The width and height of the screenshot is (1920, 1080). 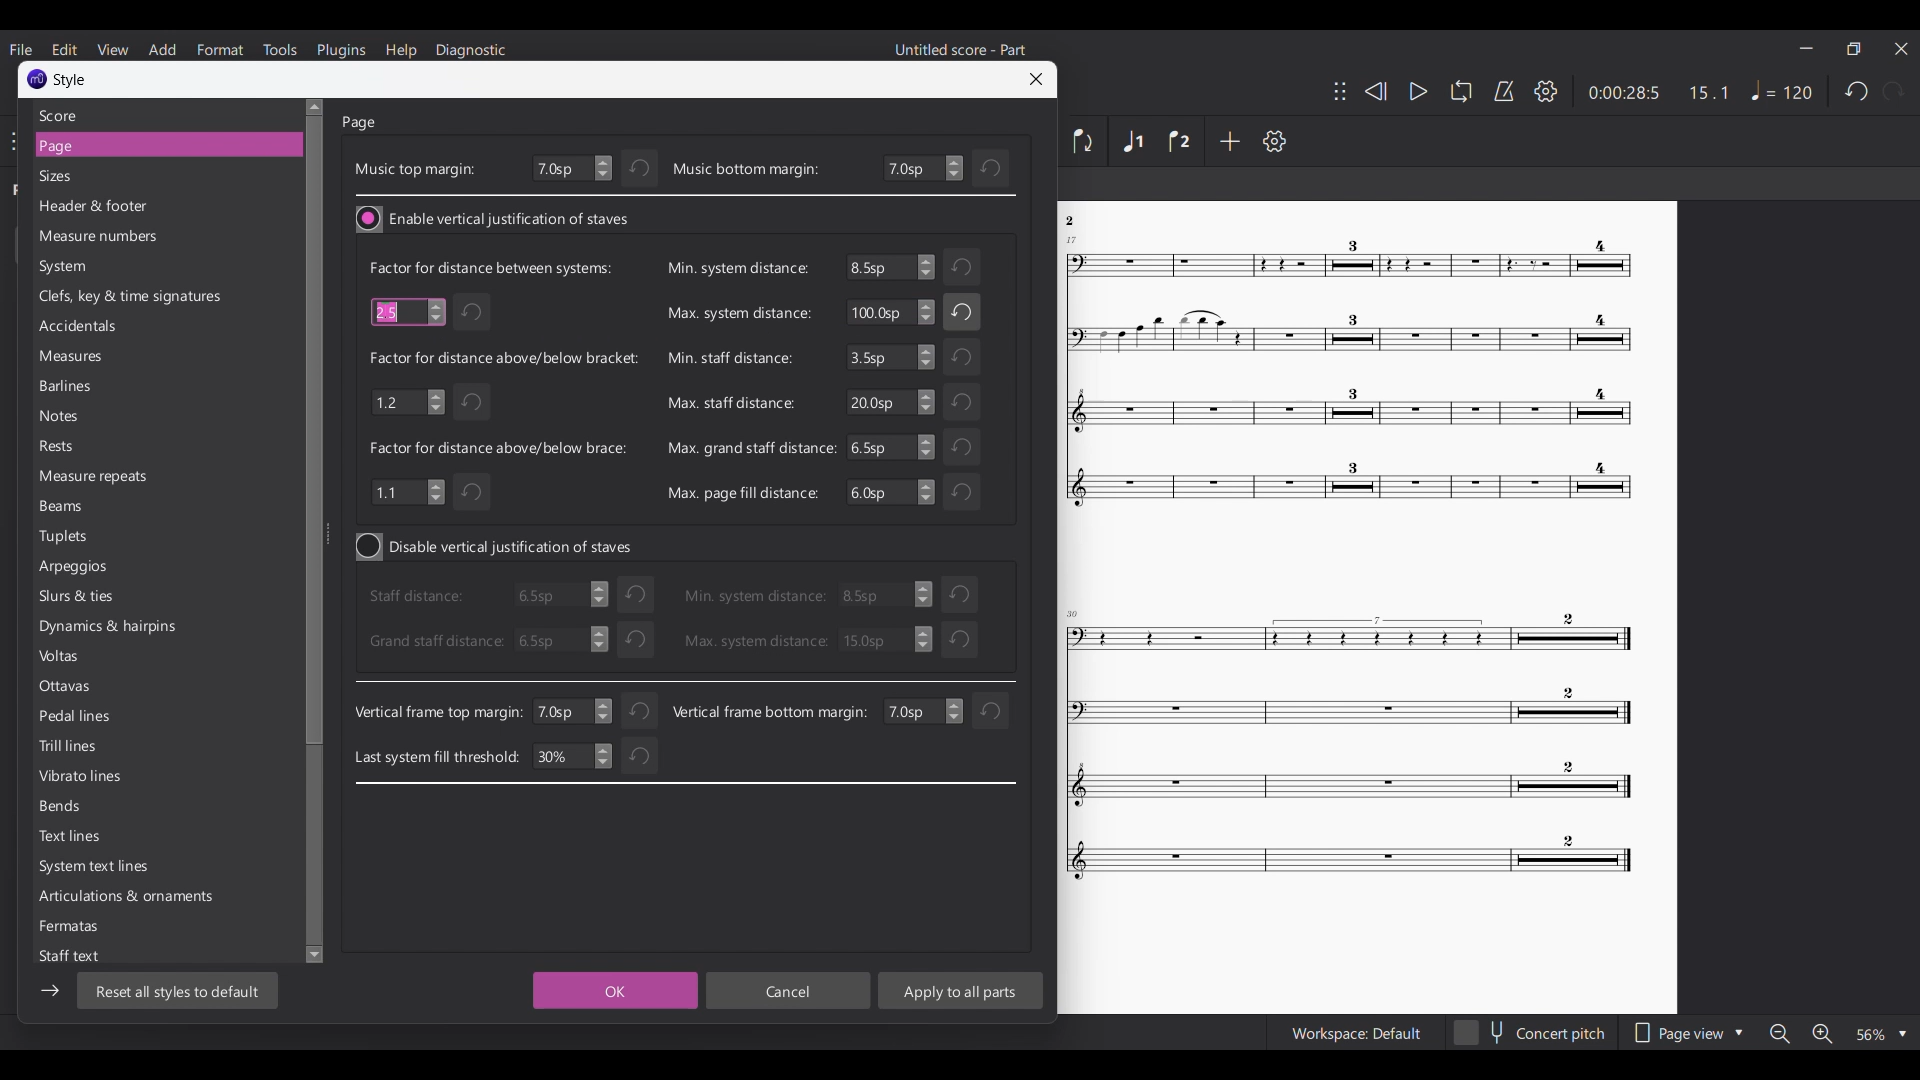 What do you see at coordinates (489, 267) in the screenshot?
I see `Indicates factor for distance between systems` at bounding box center [489, 267].